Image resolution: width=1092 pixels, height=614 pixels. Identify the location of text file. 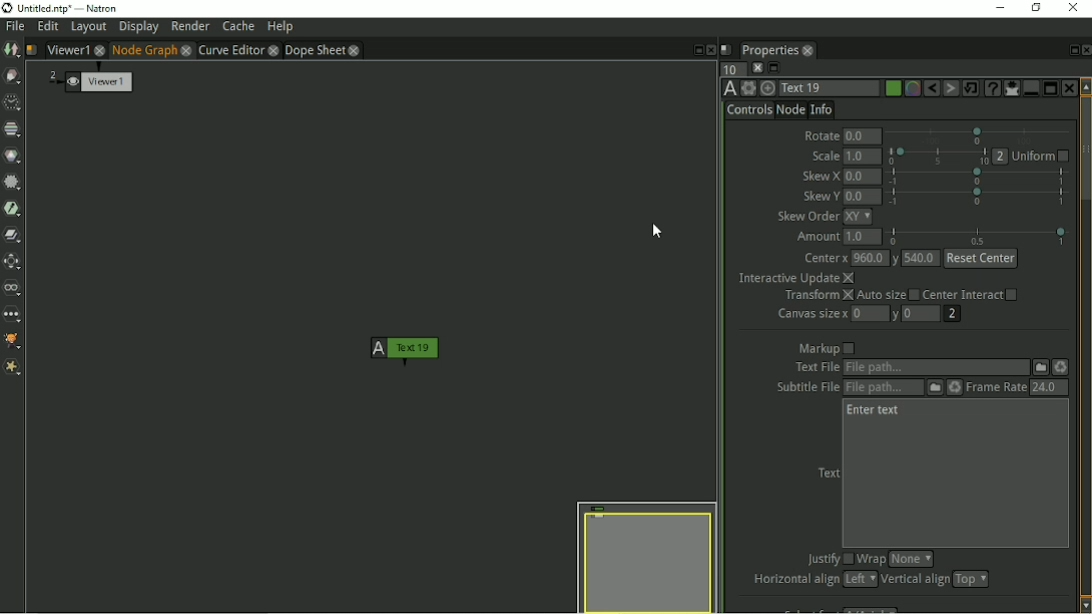
(816, 366).